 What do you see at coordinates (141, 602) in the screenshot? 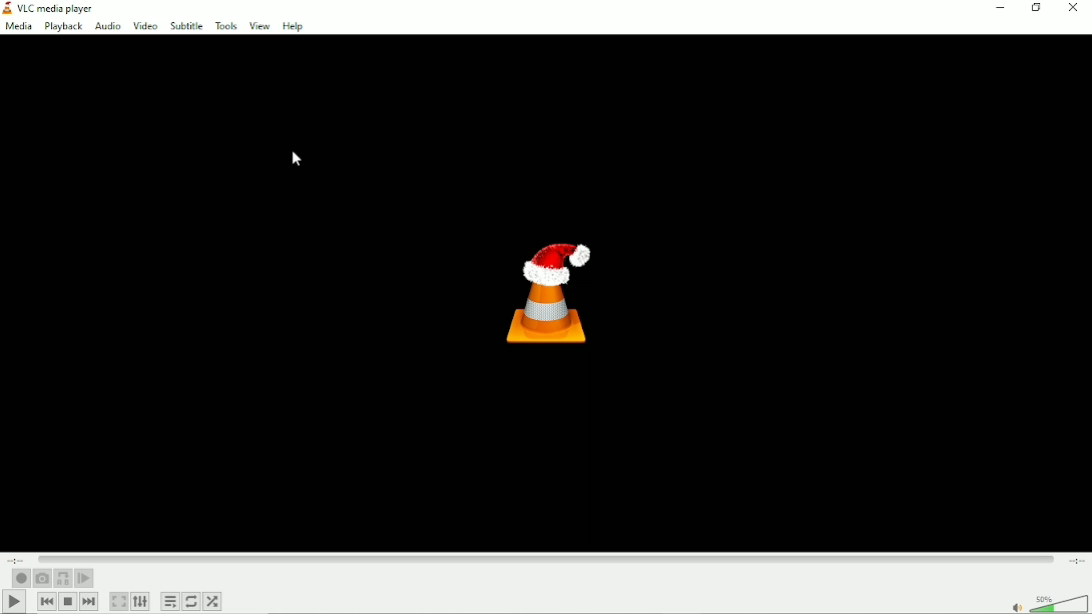
I see `Show extended settings` at bounding box center [141, 602].